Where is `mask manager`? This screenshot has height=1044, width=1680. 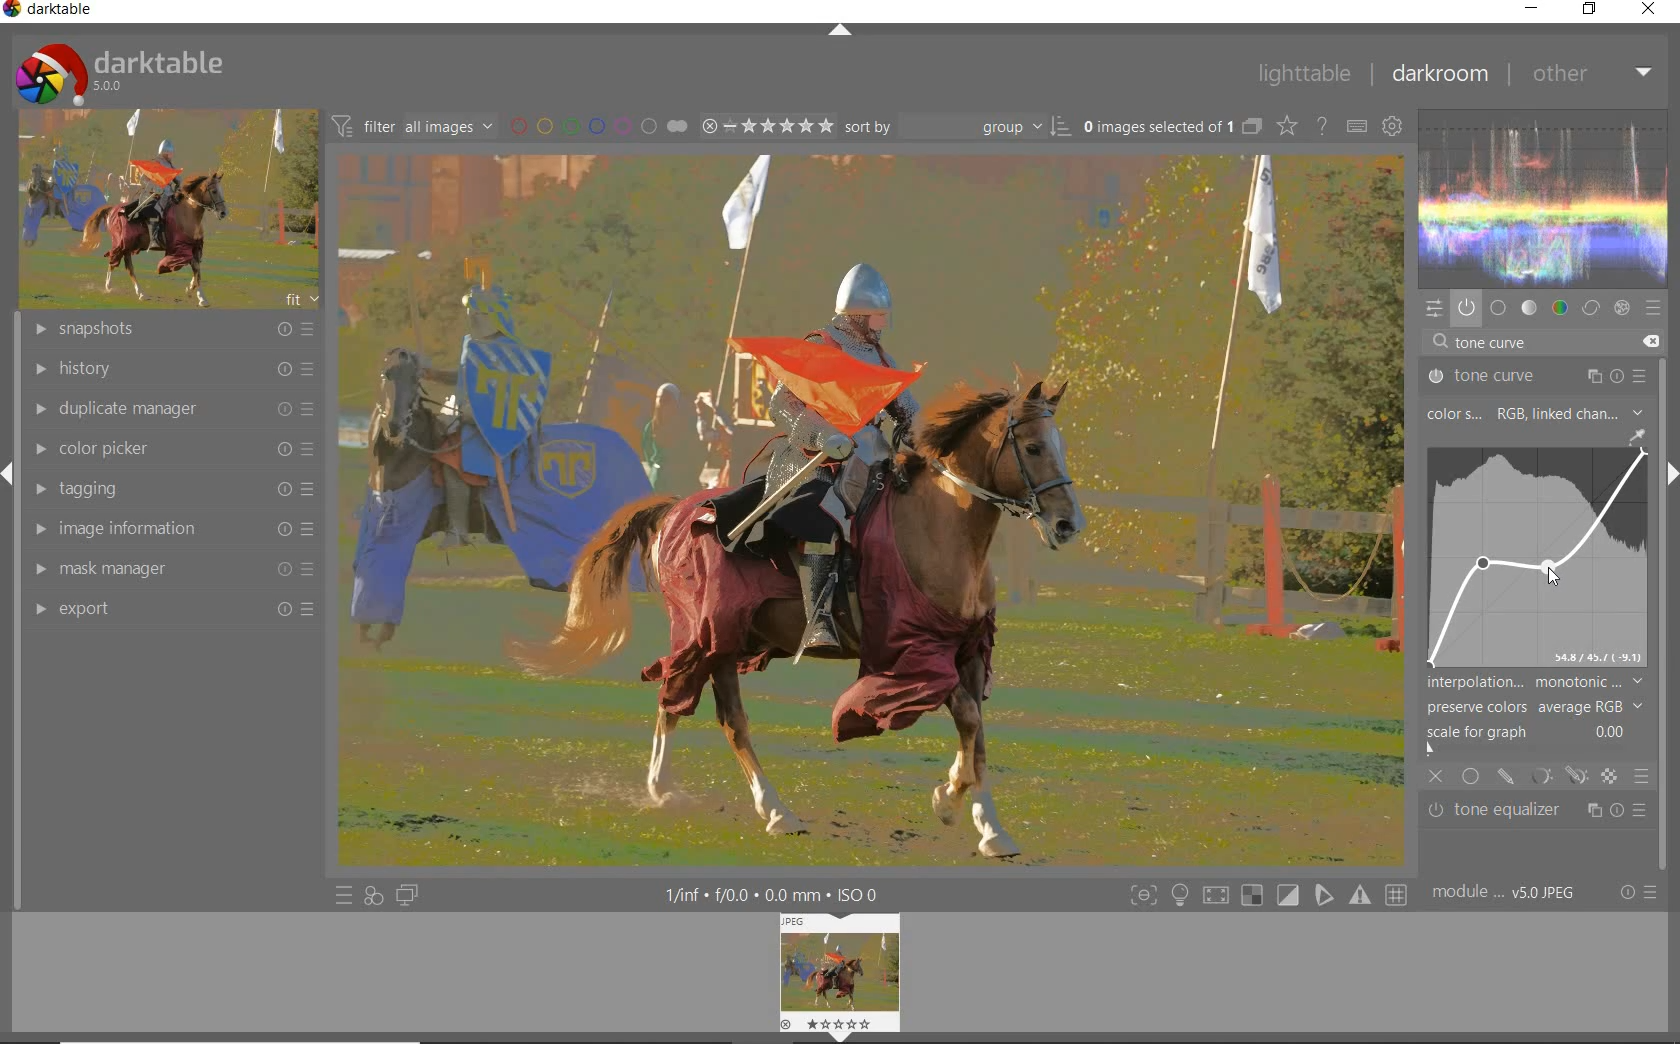 mask manager is located at coordinates (169, 571).